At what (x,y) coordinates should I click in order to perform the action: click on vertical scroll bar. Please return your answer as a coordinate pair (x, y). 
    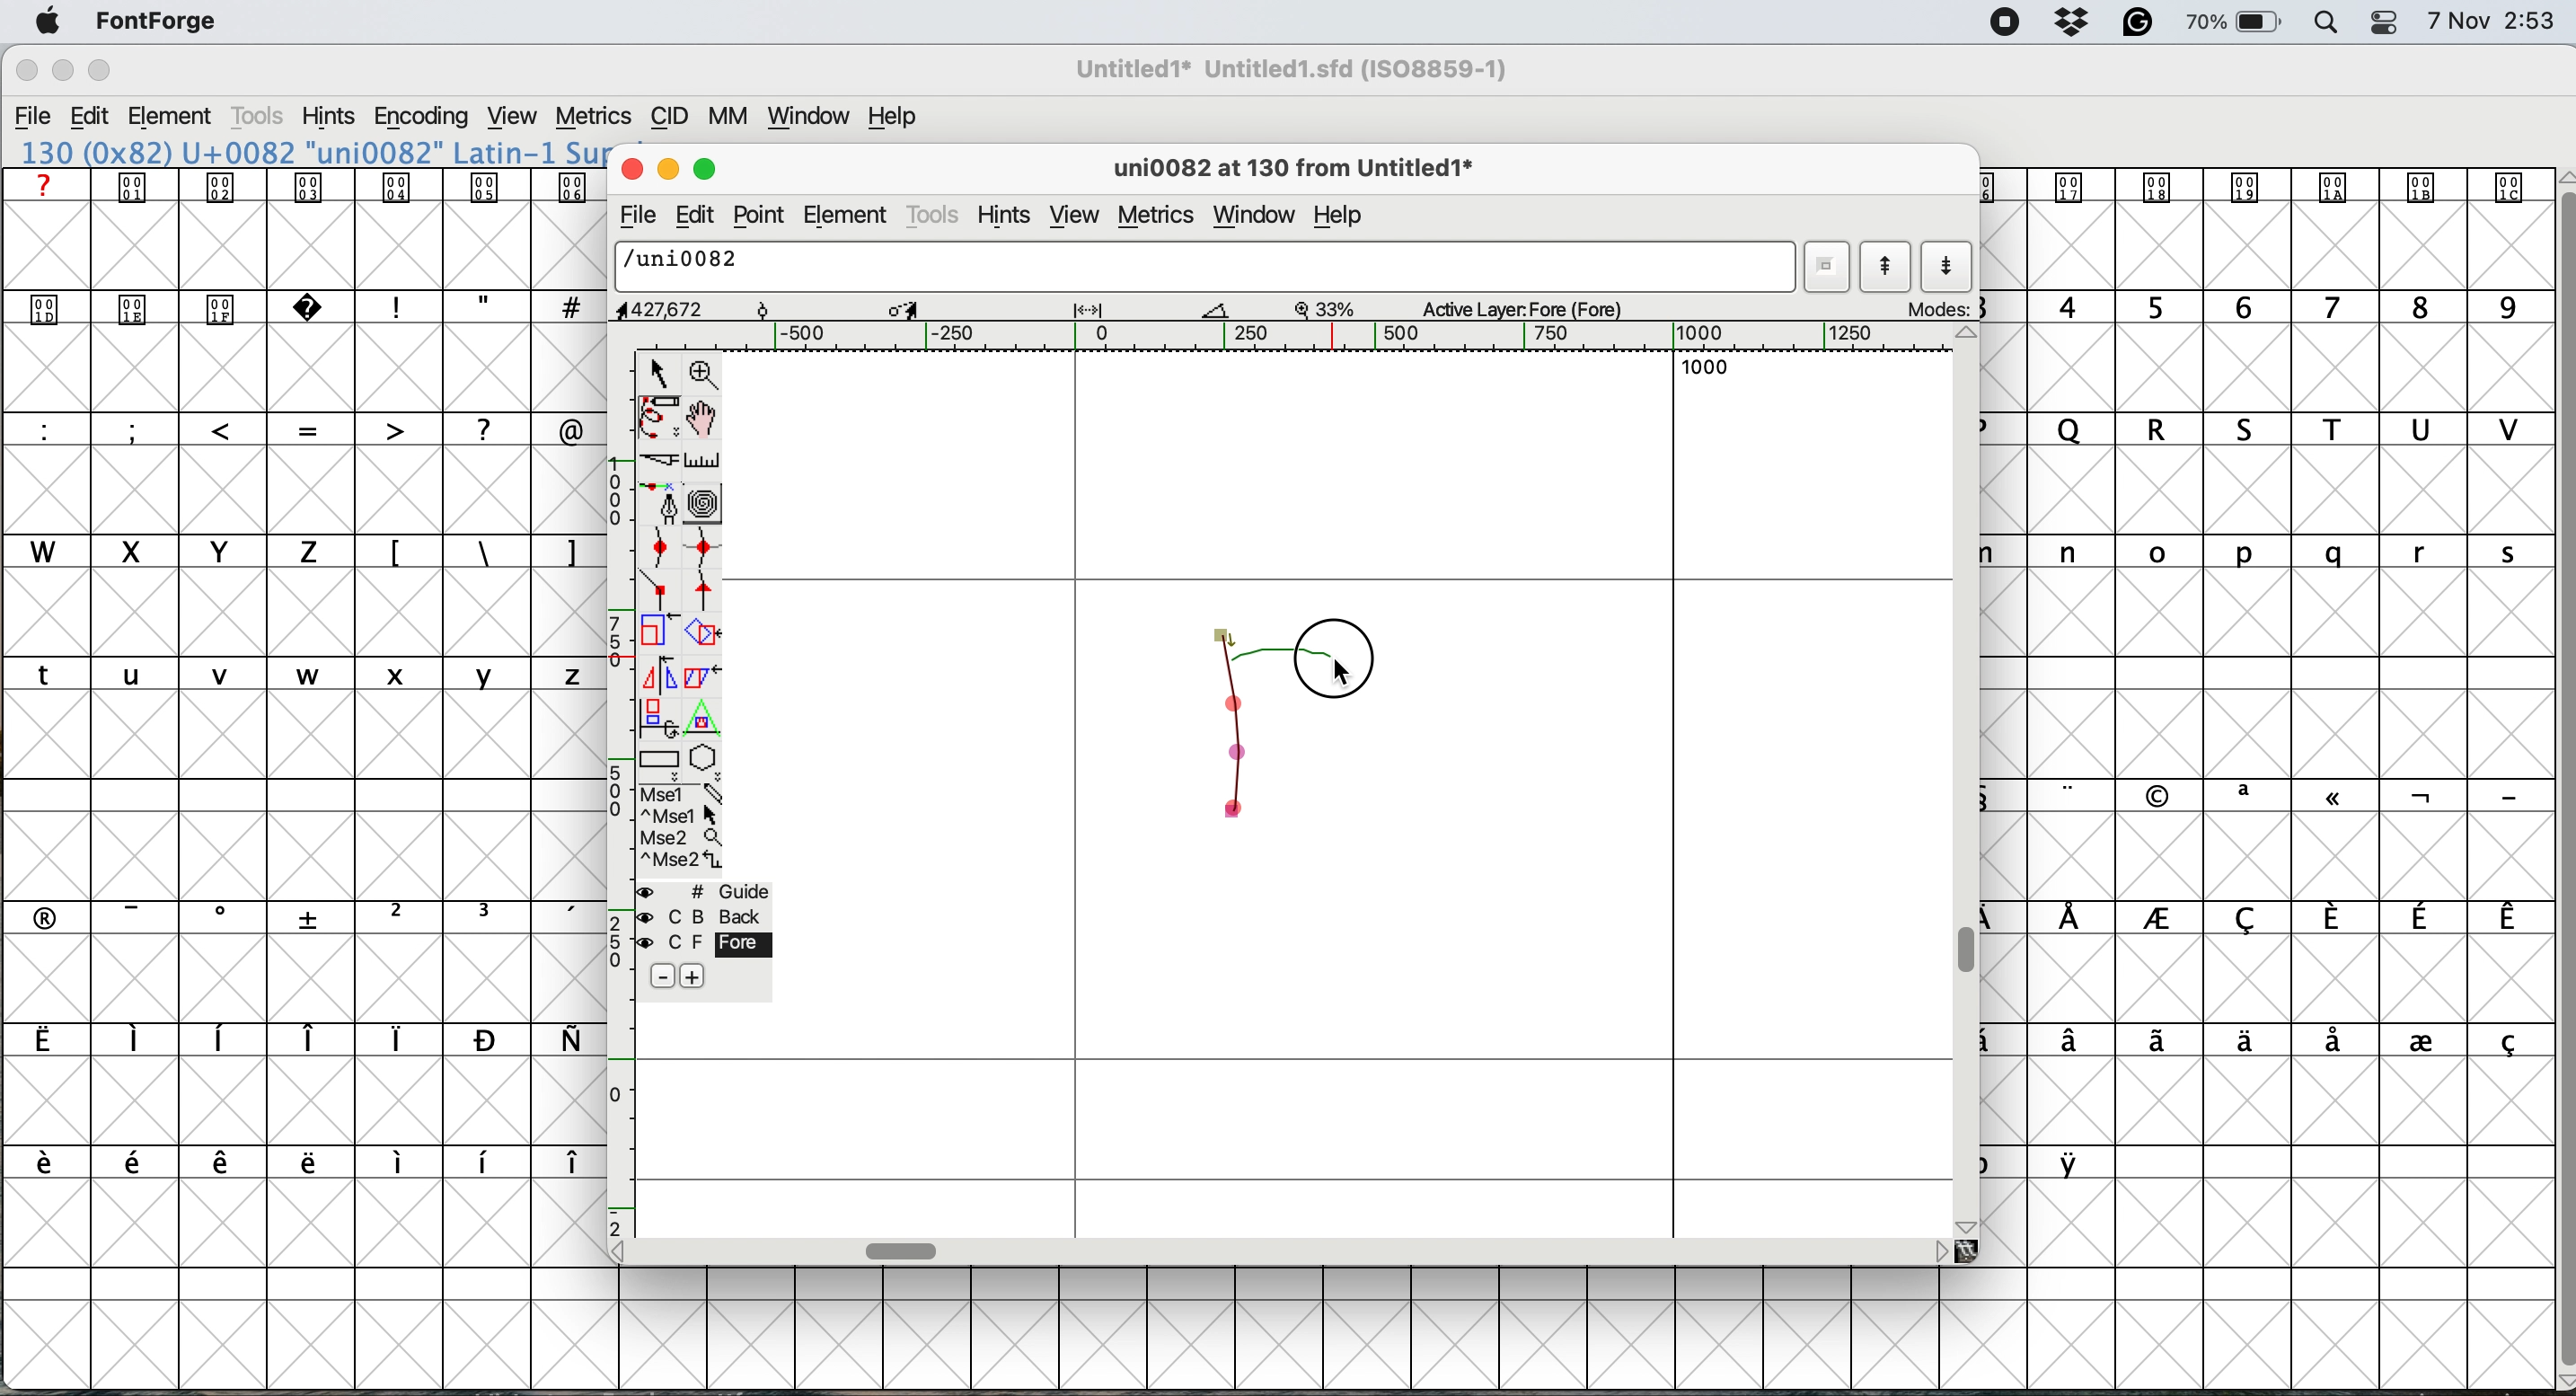
    Looking at the image, I should click on (1972, 949).